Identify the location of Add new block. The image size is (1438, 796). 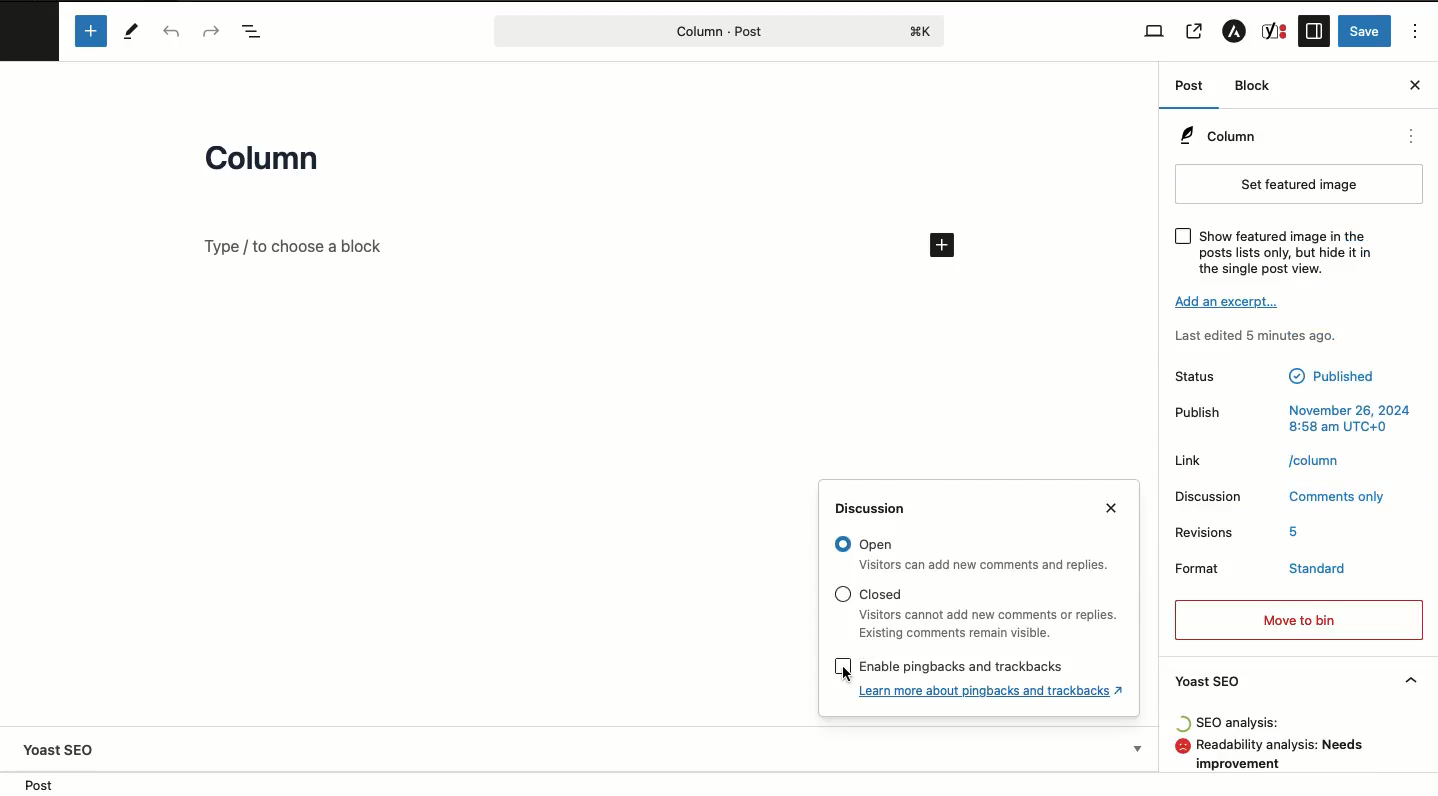
(93, 32).